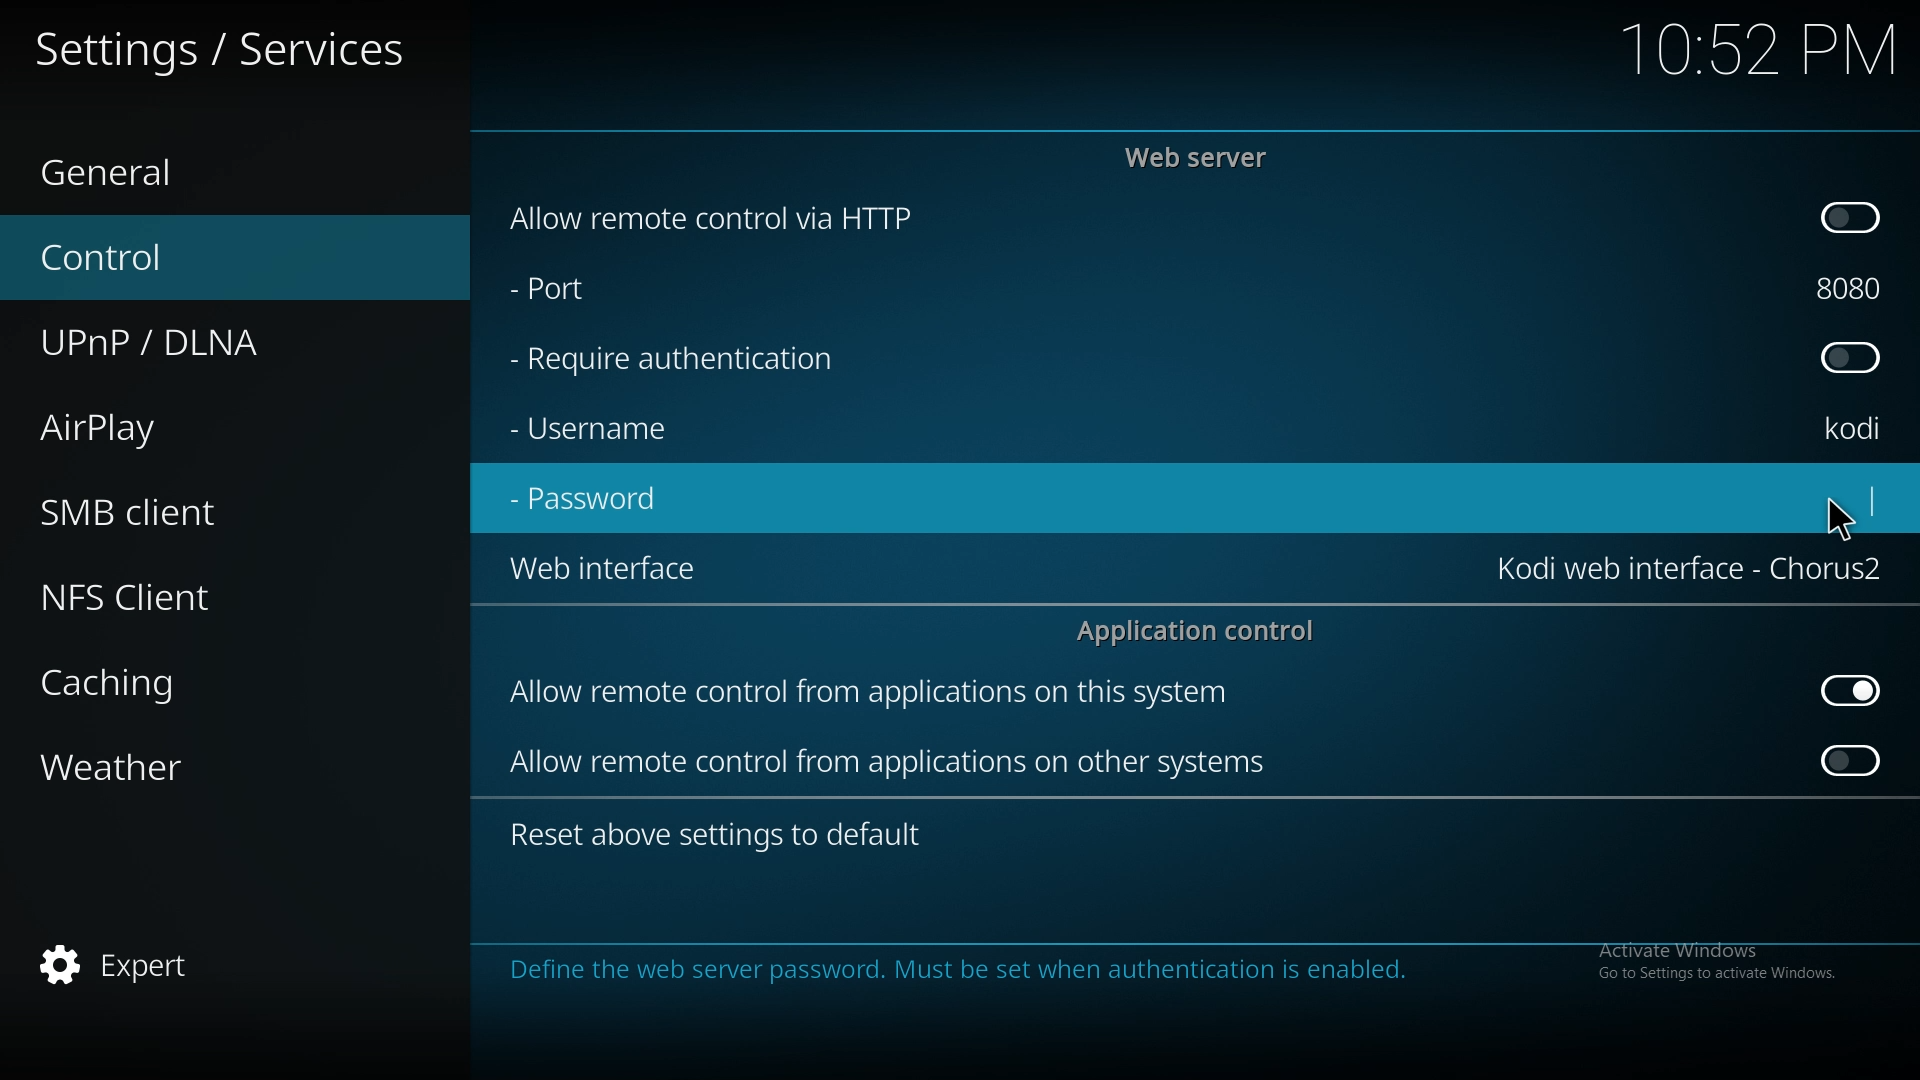 This screenshot has width=1920, height=1080. What do you see at coordinates (1854, 427) in the screenshot?
I see `username` at bounding box center [1854, 427].